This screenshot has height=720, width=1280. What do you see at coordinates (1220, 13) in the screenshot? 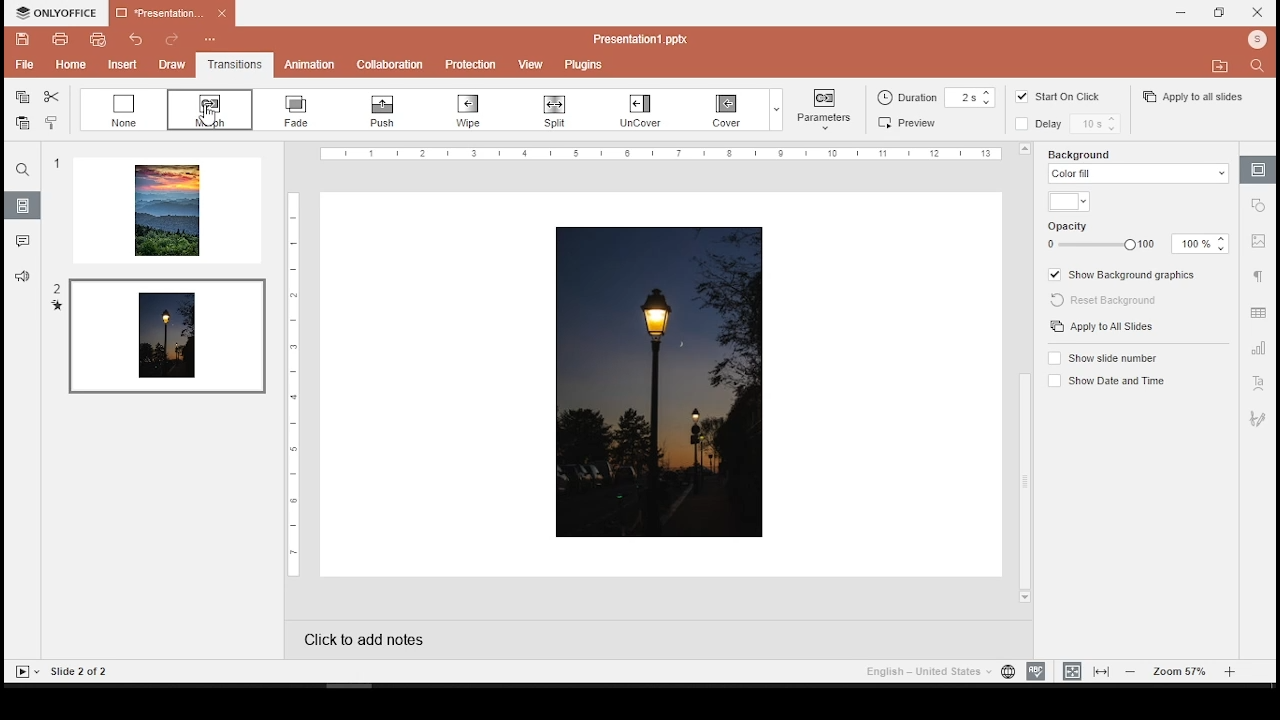
I see `restore` at bounding box center [1220, 13].